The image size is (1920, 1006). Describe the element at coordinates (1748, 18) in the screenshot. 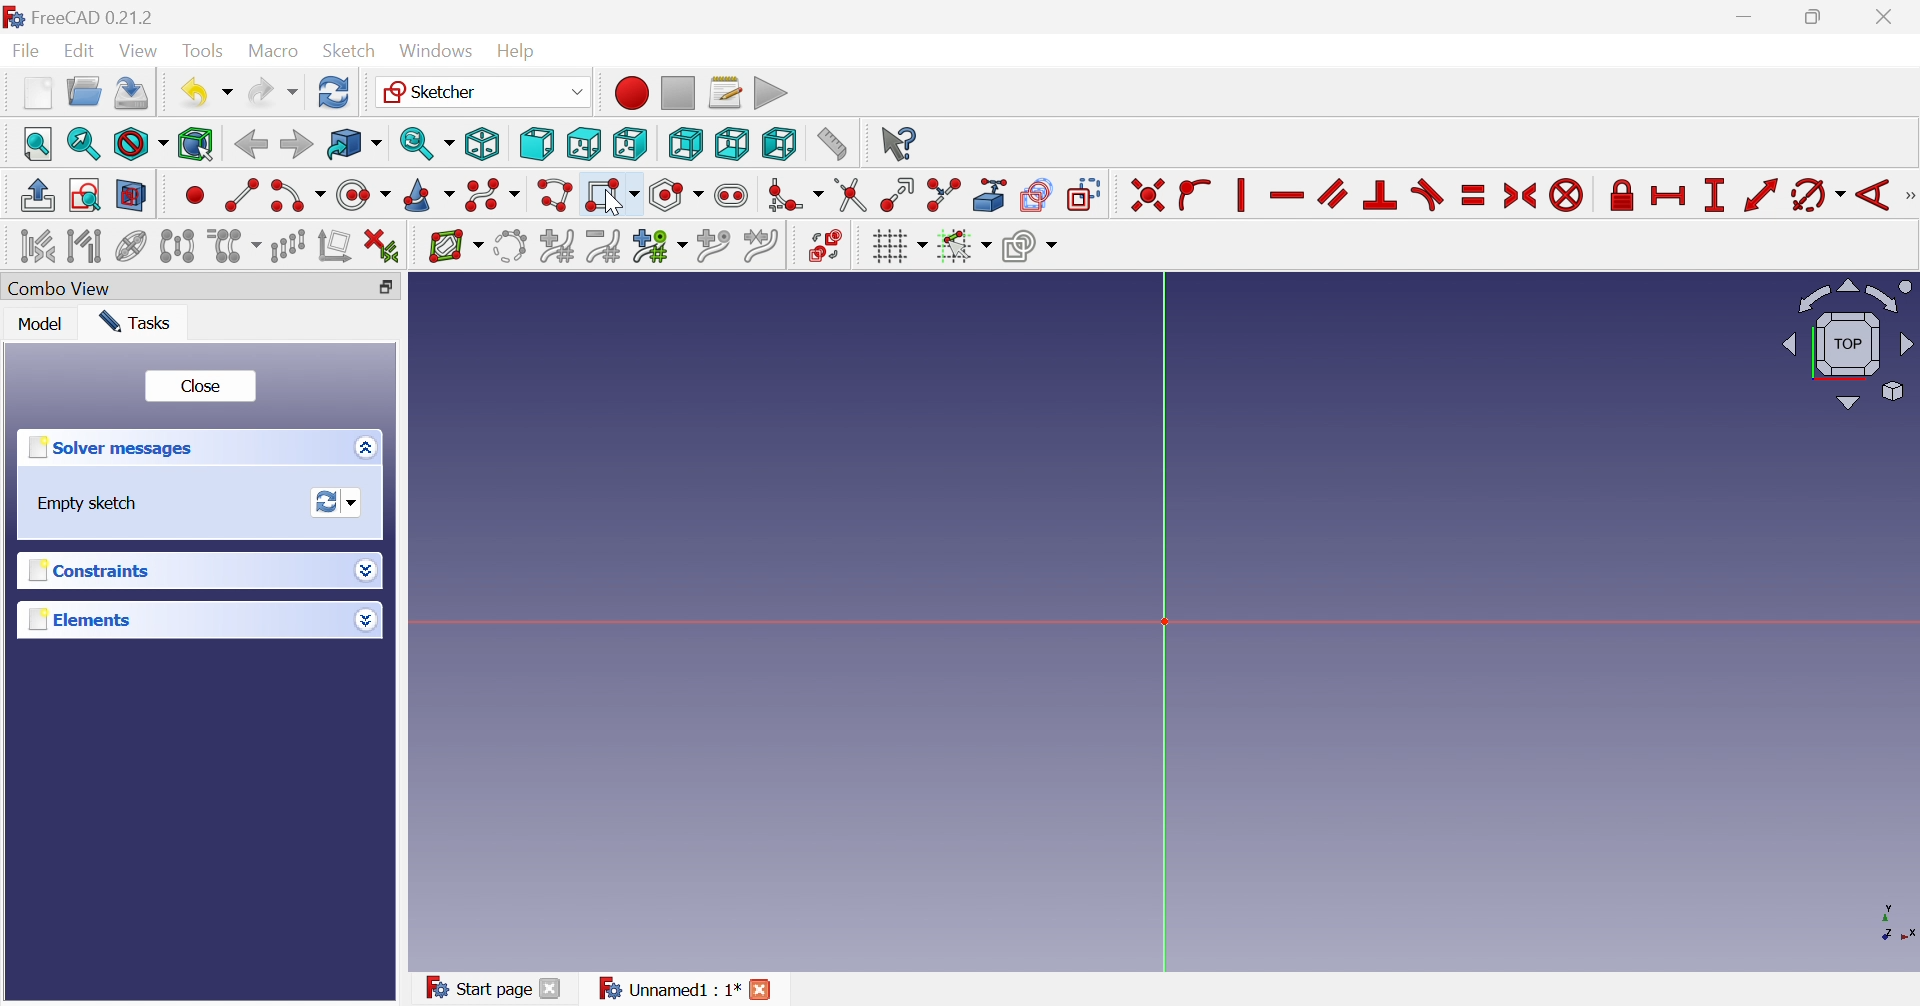

I see `Minimize` at that location.